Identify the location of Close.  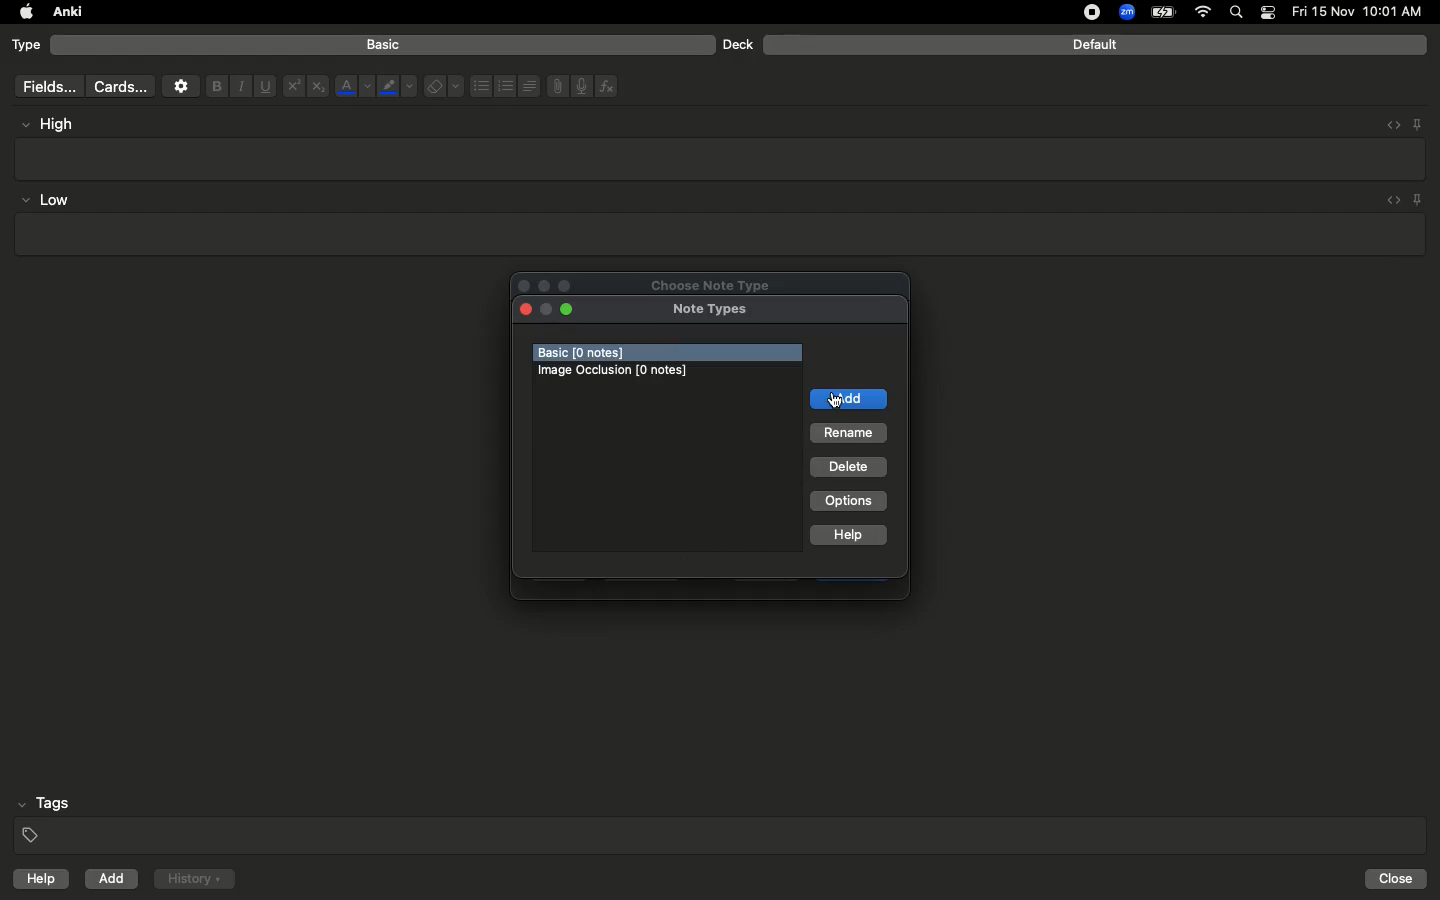
(1399, 879).